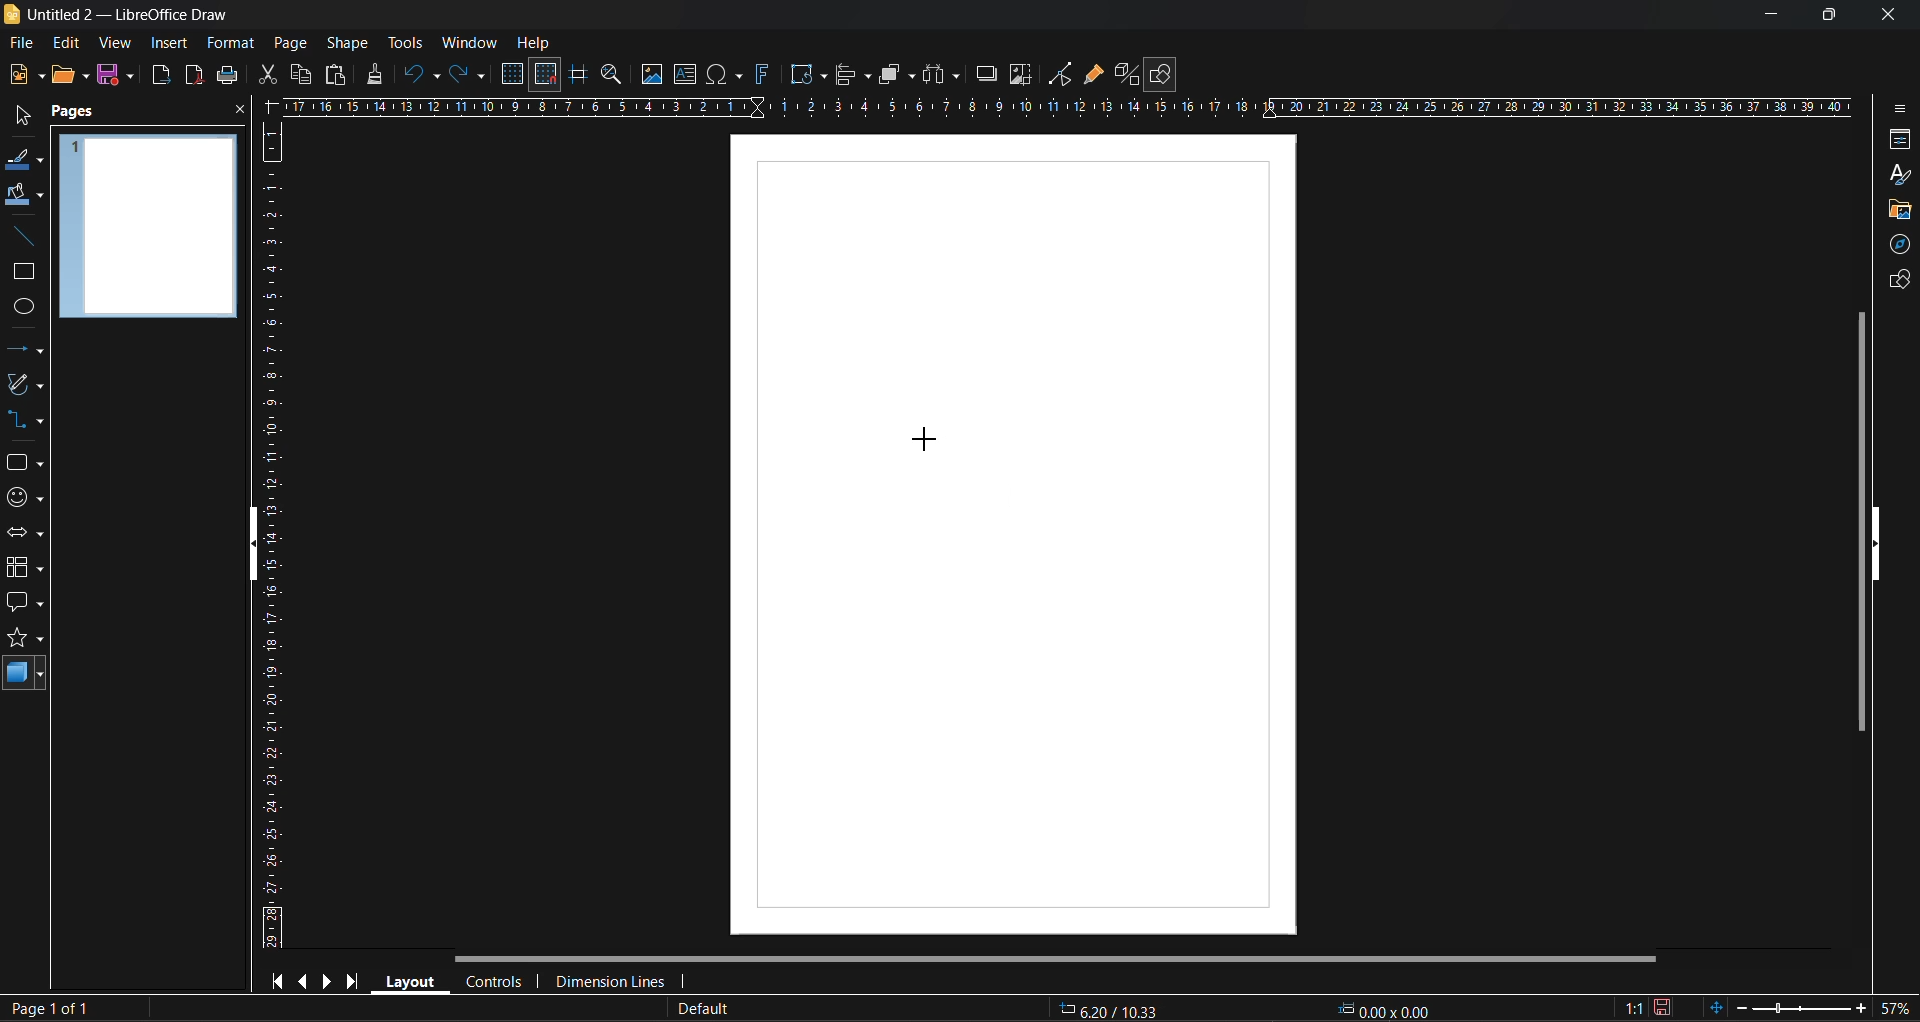  What do you see at coordinates (1895, 283) in the screenshot?
I see `shapes` at bounding box center [1895, 283].